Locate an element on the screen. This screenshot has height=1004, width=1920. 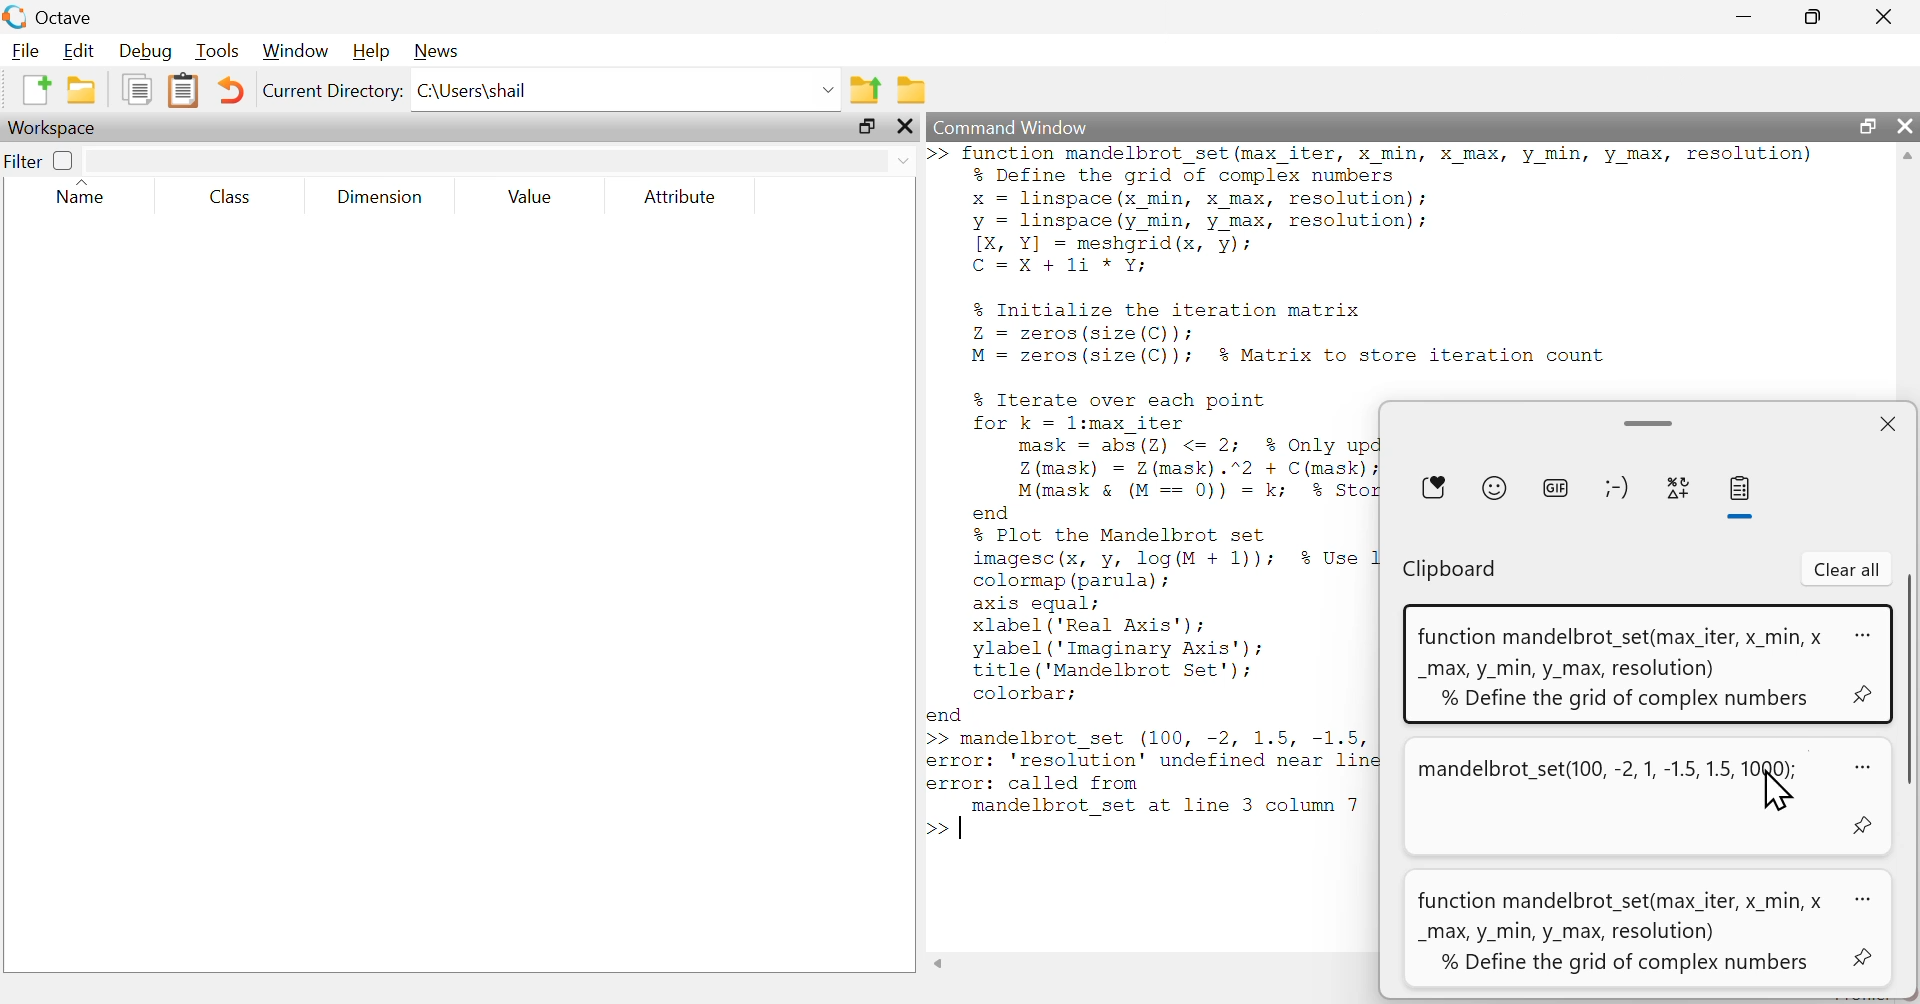
options is located at coordinates (1861, 897).